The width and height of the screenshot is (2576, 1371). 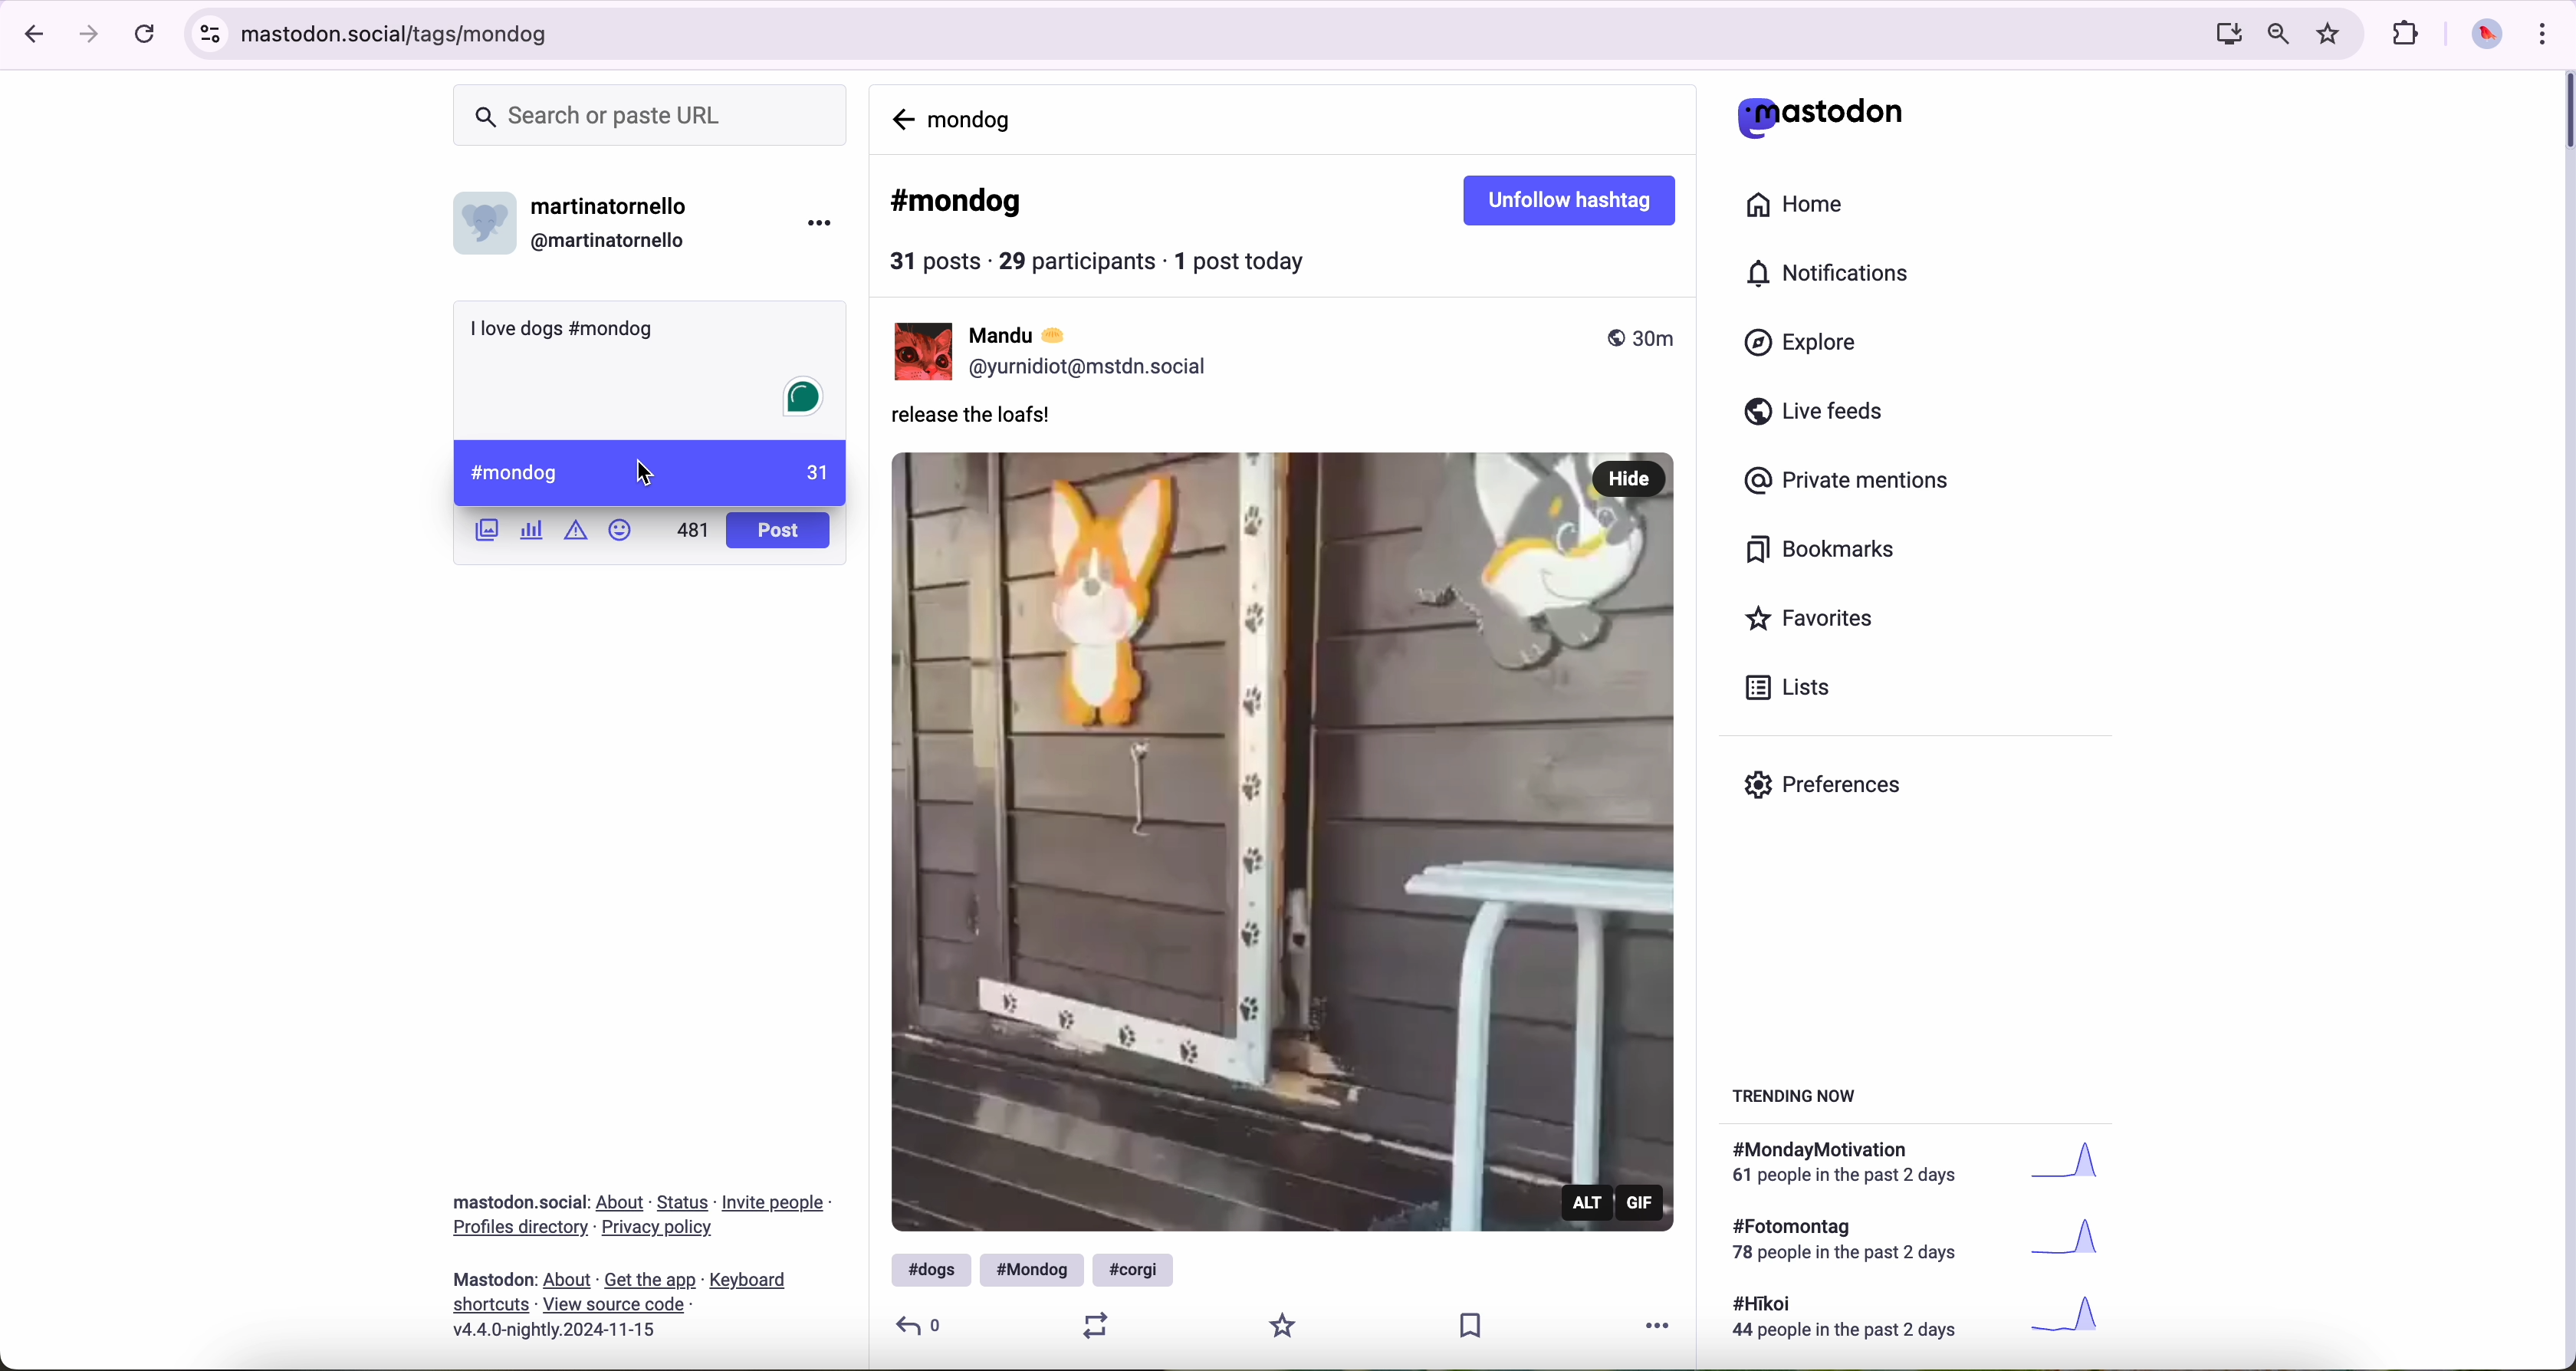 I want to click on reply, so click(x=921, y=1324).